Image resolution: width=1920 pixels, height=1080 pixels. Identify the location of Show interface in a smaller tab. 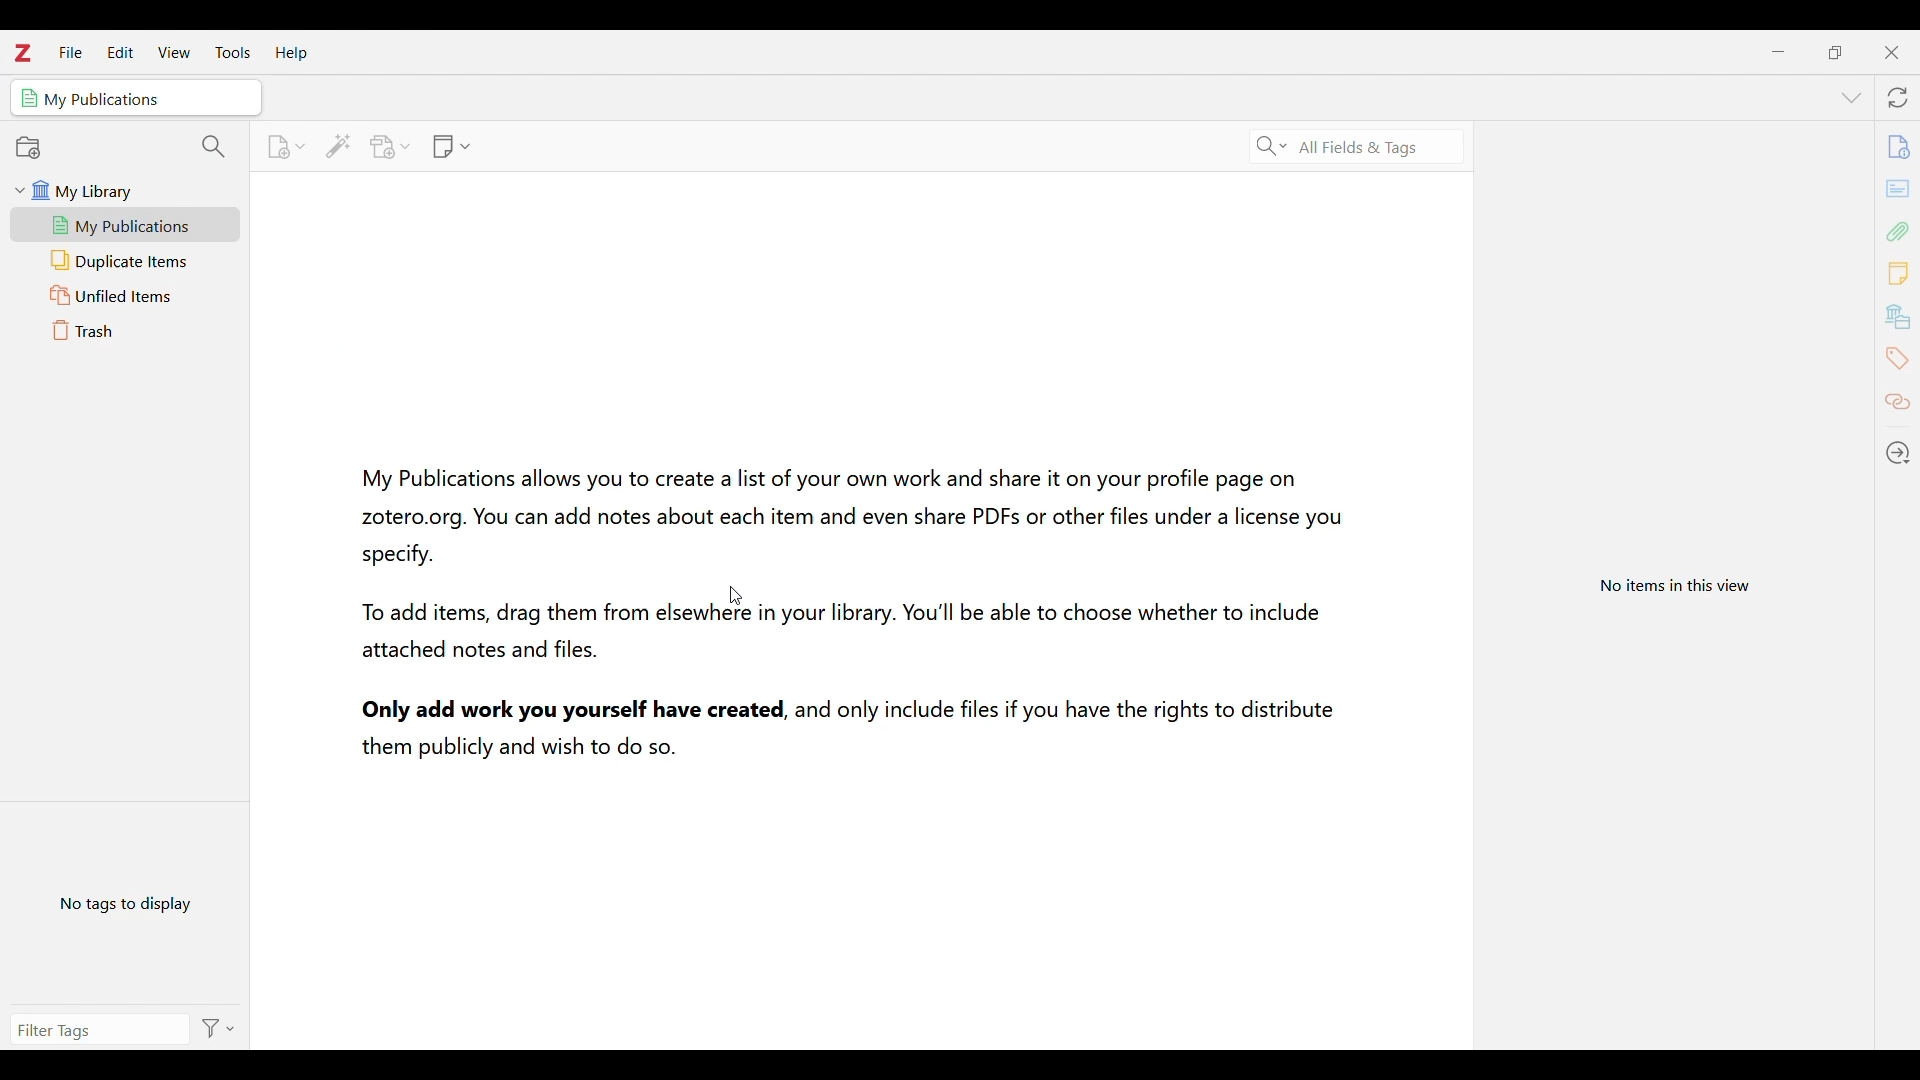
(1834, 52).